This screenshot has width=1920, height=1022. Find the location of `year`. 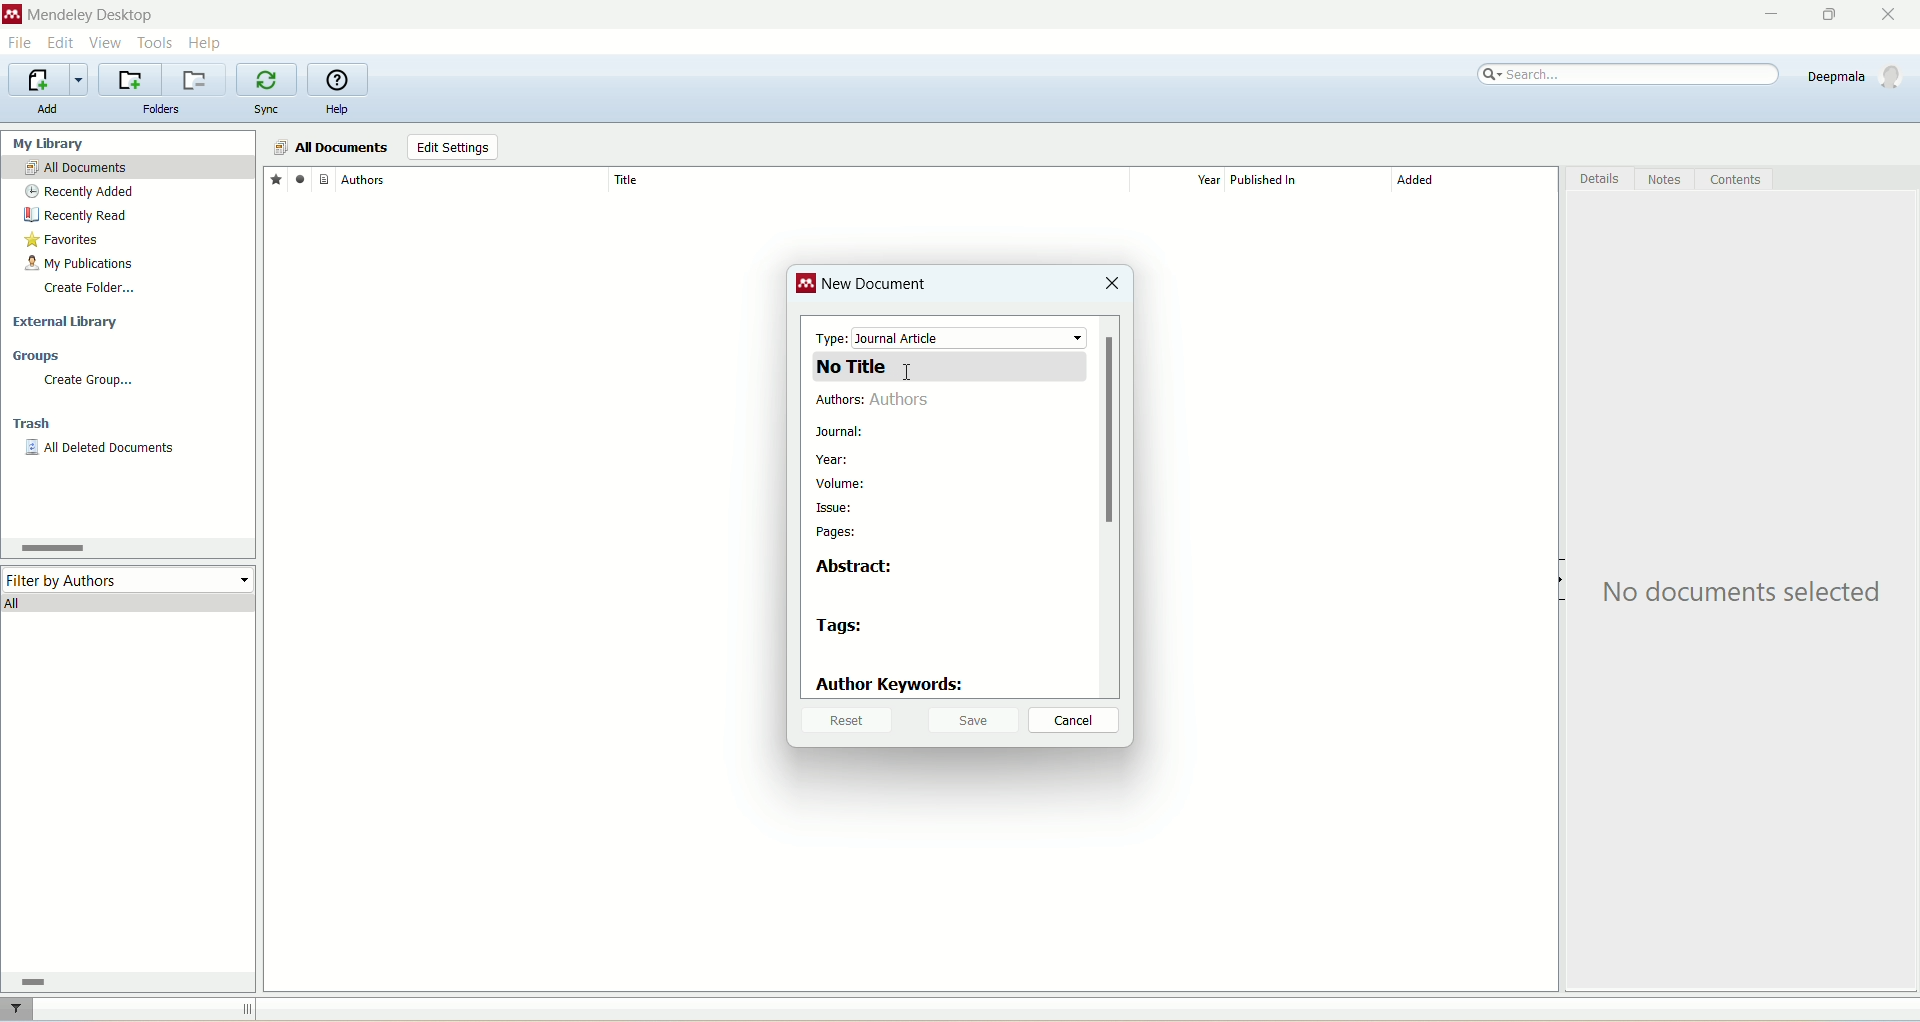

year is located at coordinates (832, 461).